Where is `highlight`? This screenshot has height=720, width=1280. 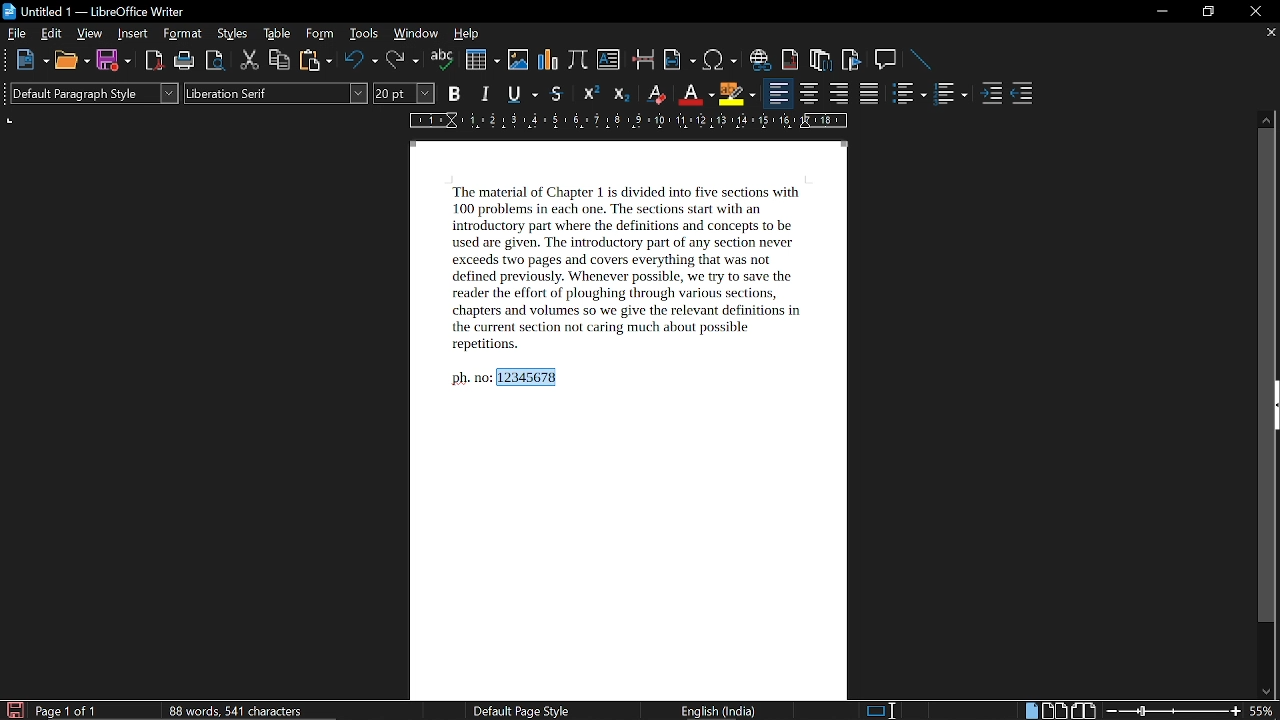 highlight is located at coordinates (737, 94).